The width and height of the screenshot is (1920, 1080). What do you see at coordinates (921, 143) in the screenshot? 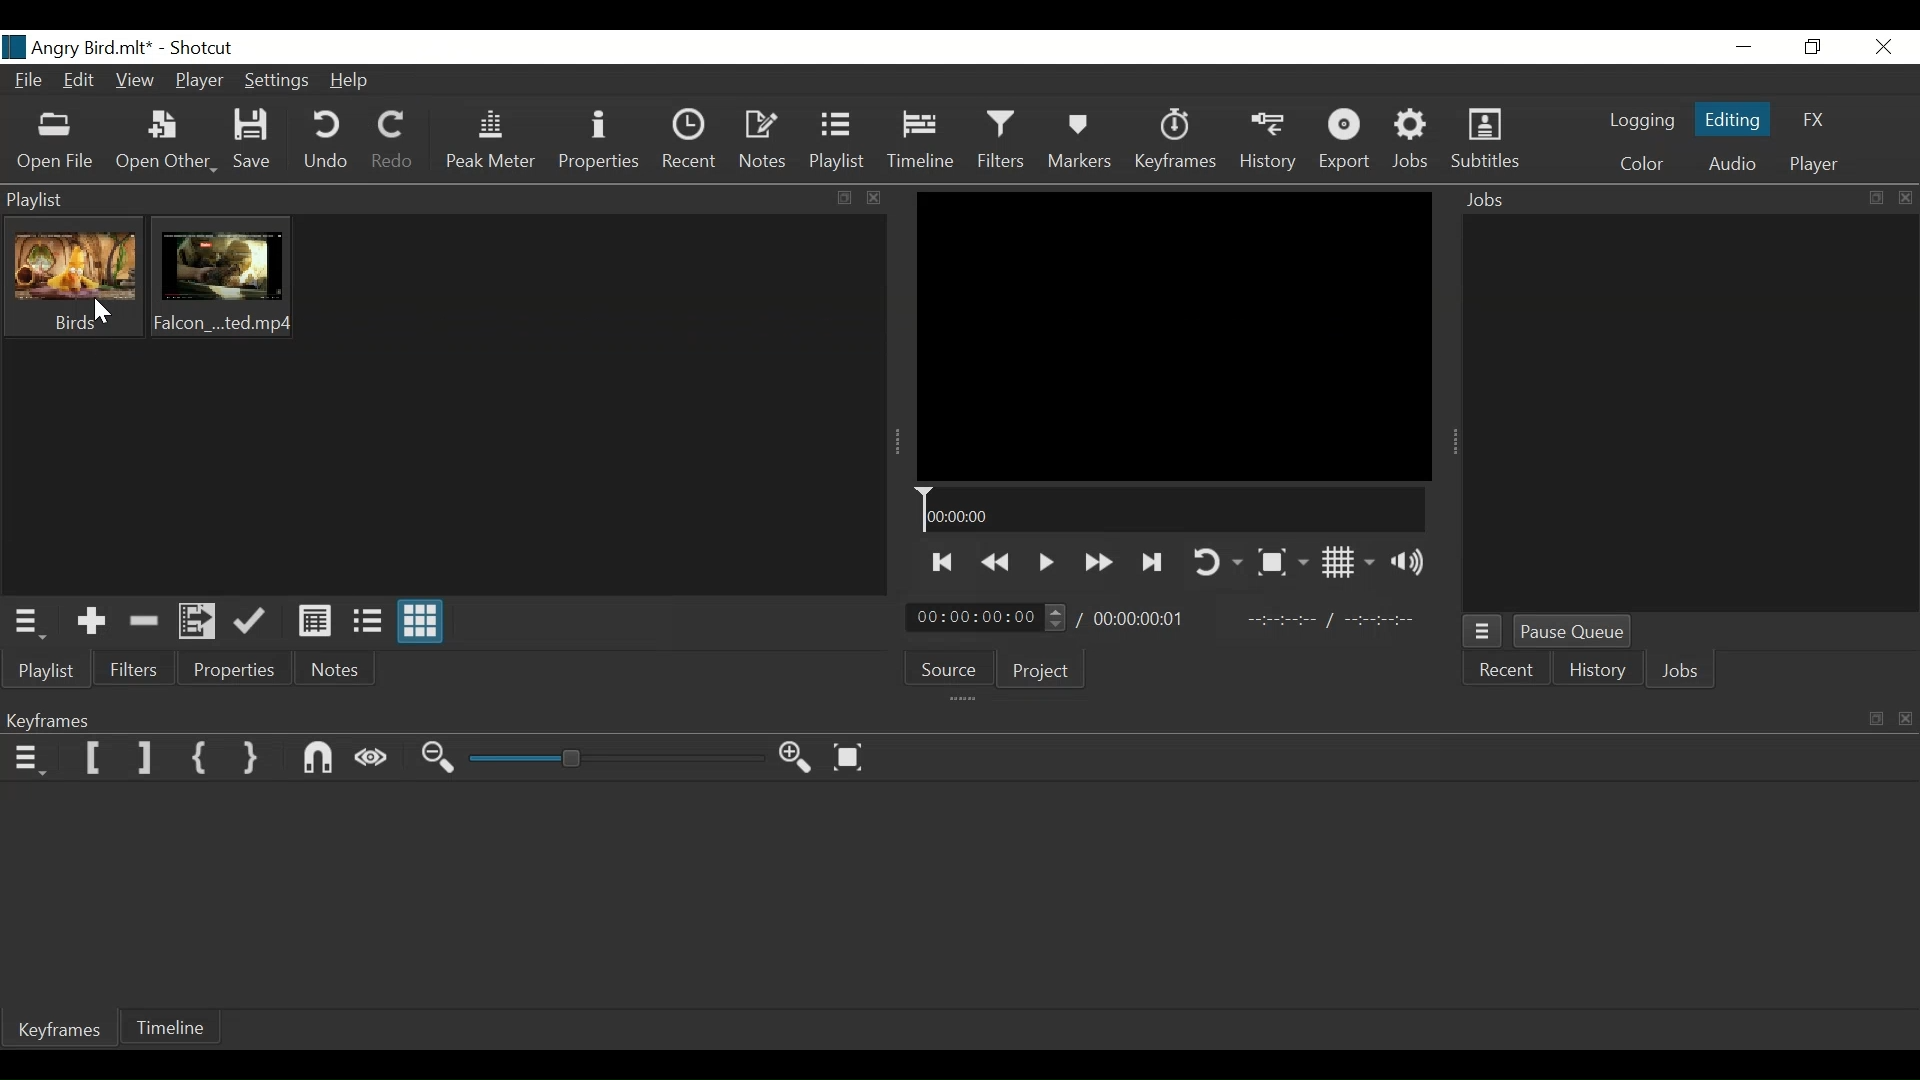
I see `Timeline` at bounding box center [921, 143].